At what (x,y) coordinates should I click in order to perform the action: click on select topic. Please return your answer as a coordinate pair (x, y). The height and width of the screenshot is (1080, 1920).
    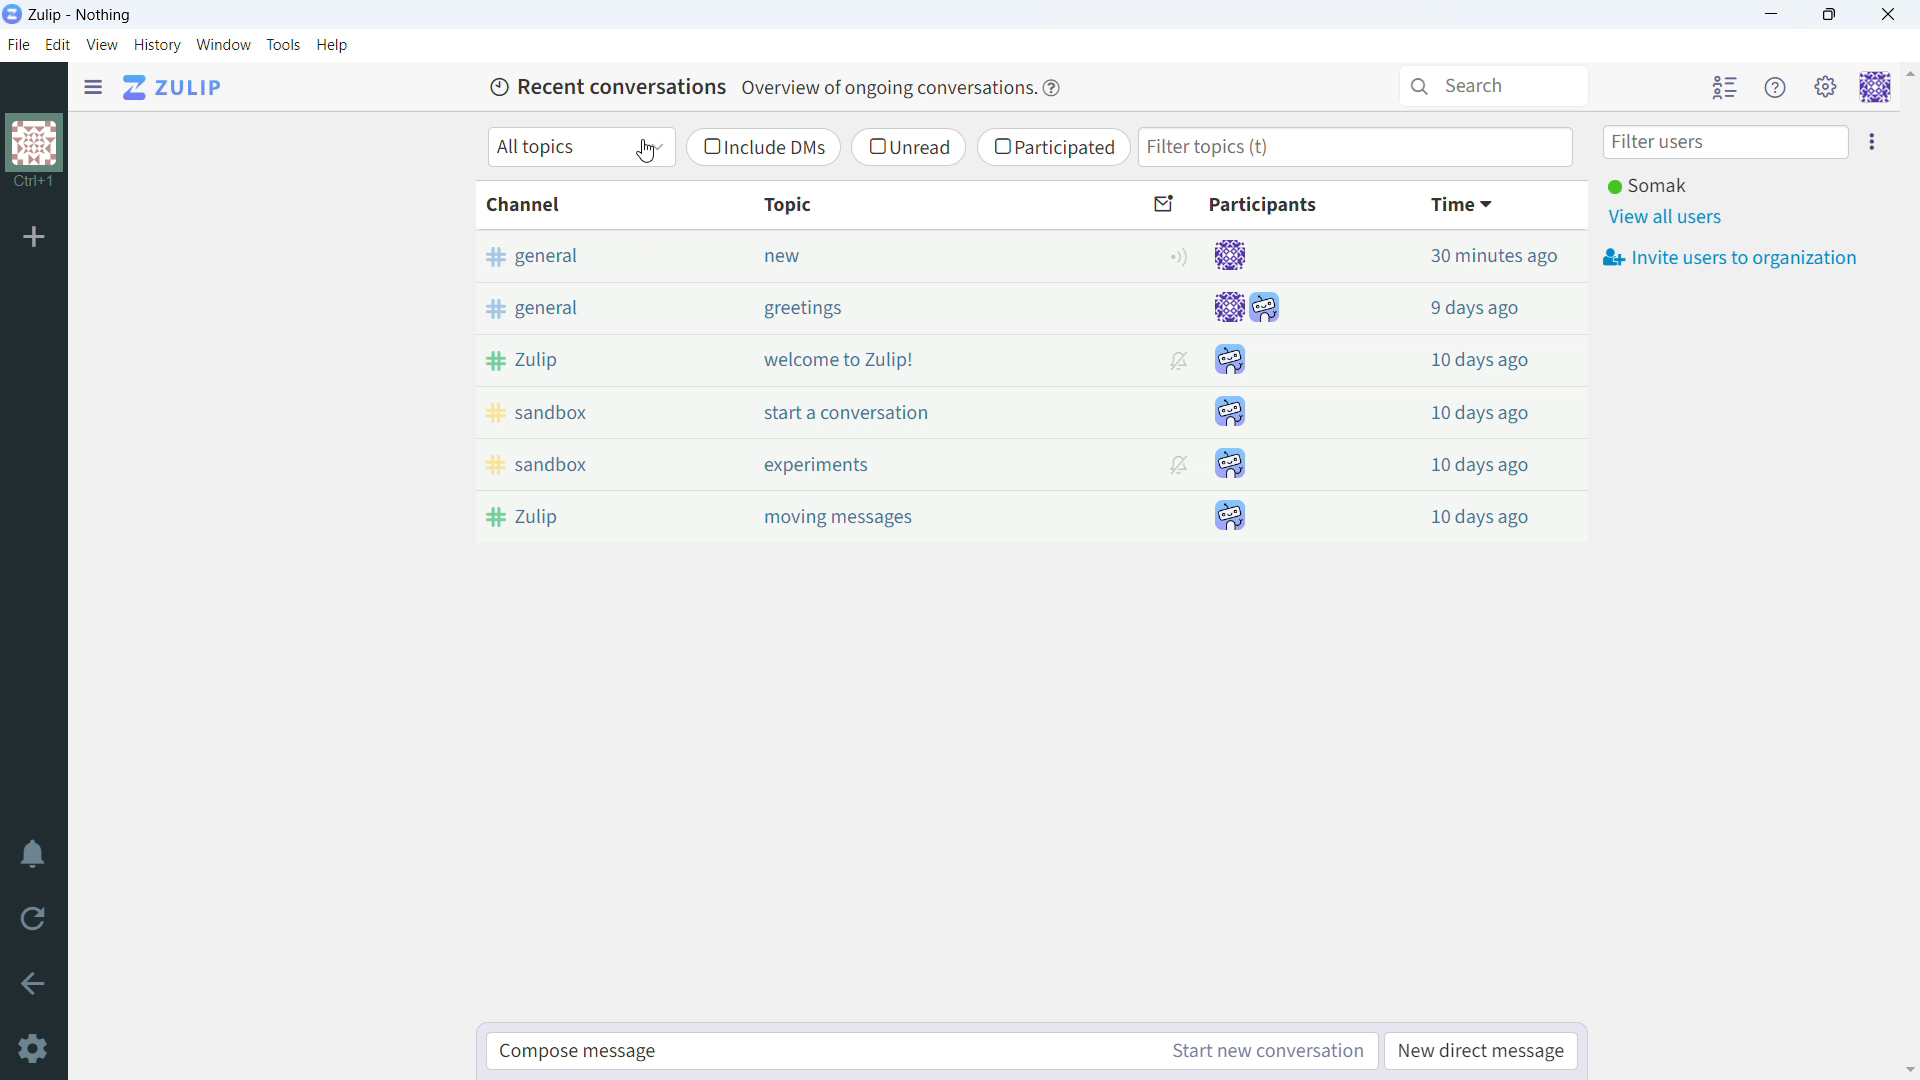
    Looking at the image, I should click on (581, 147).